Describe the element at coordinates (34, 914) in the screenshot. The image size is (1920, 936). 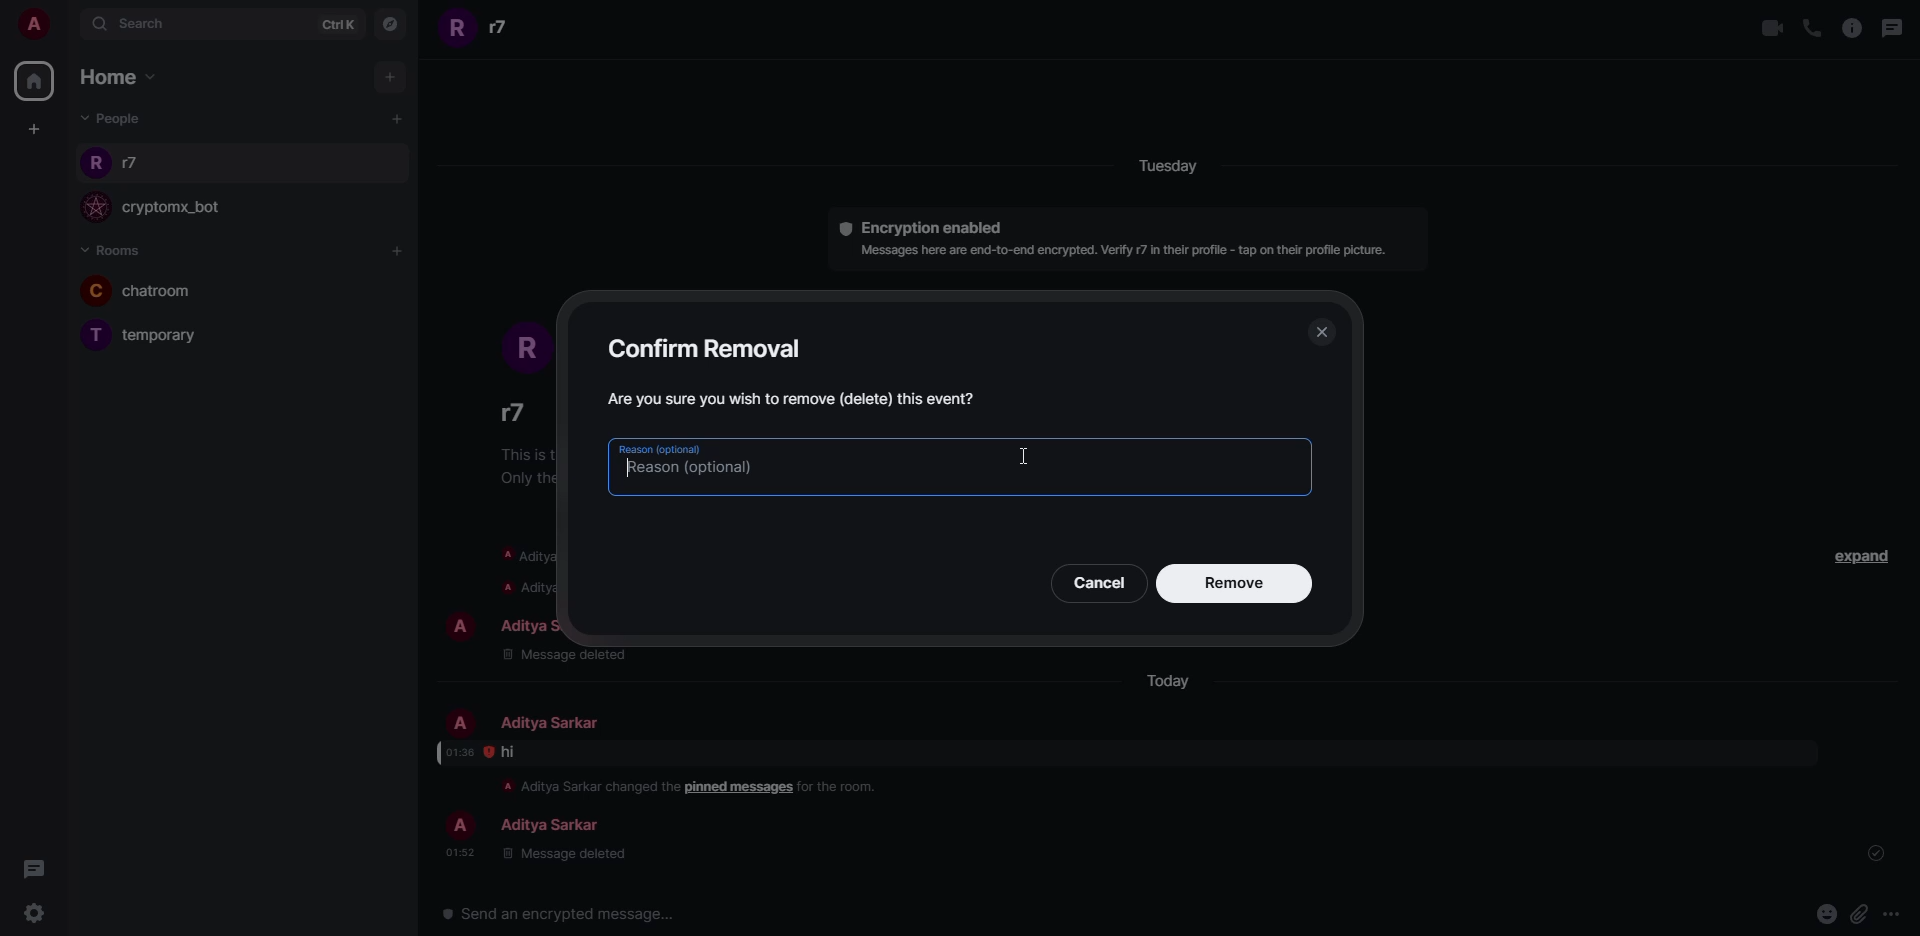
I see `settings` at that location.